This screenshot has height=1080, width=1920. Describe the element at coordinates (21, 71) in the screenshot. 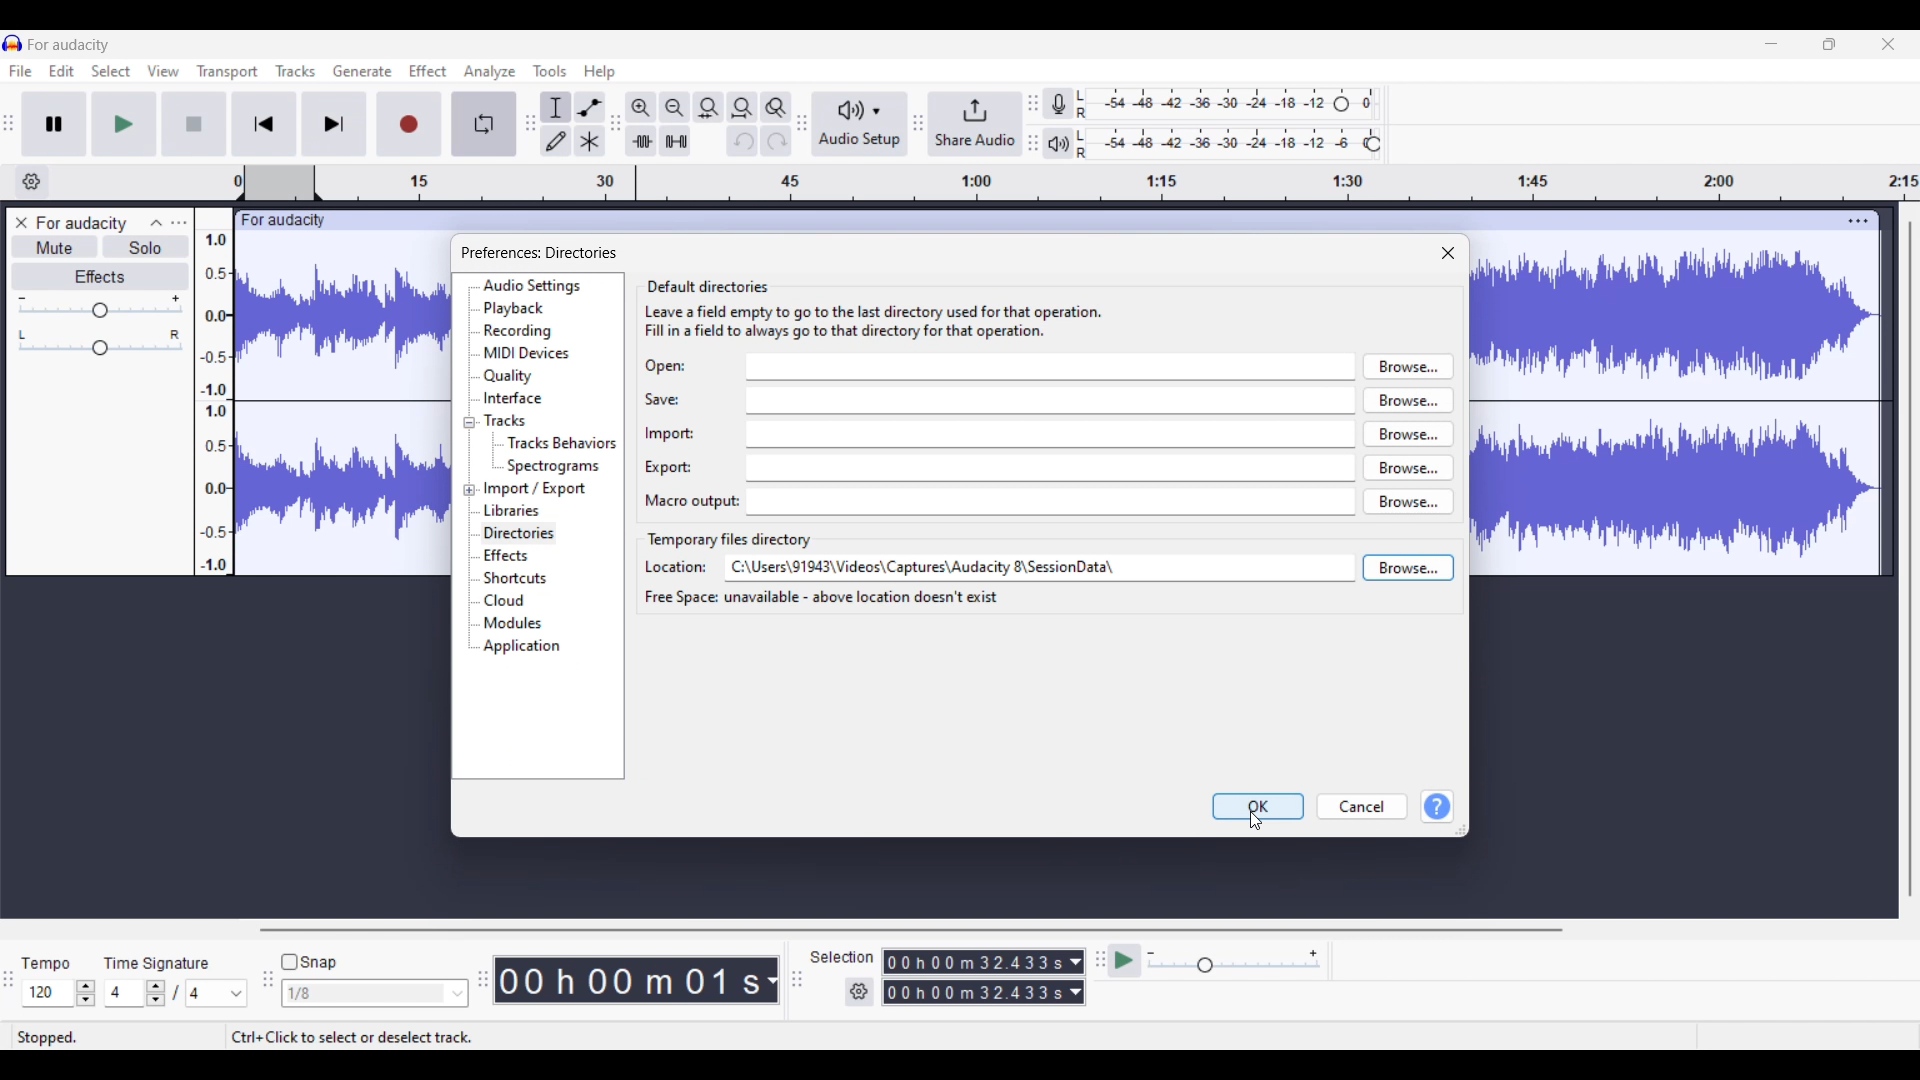

I see `File menu` at that location.